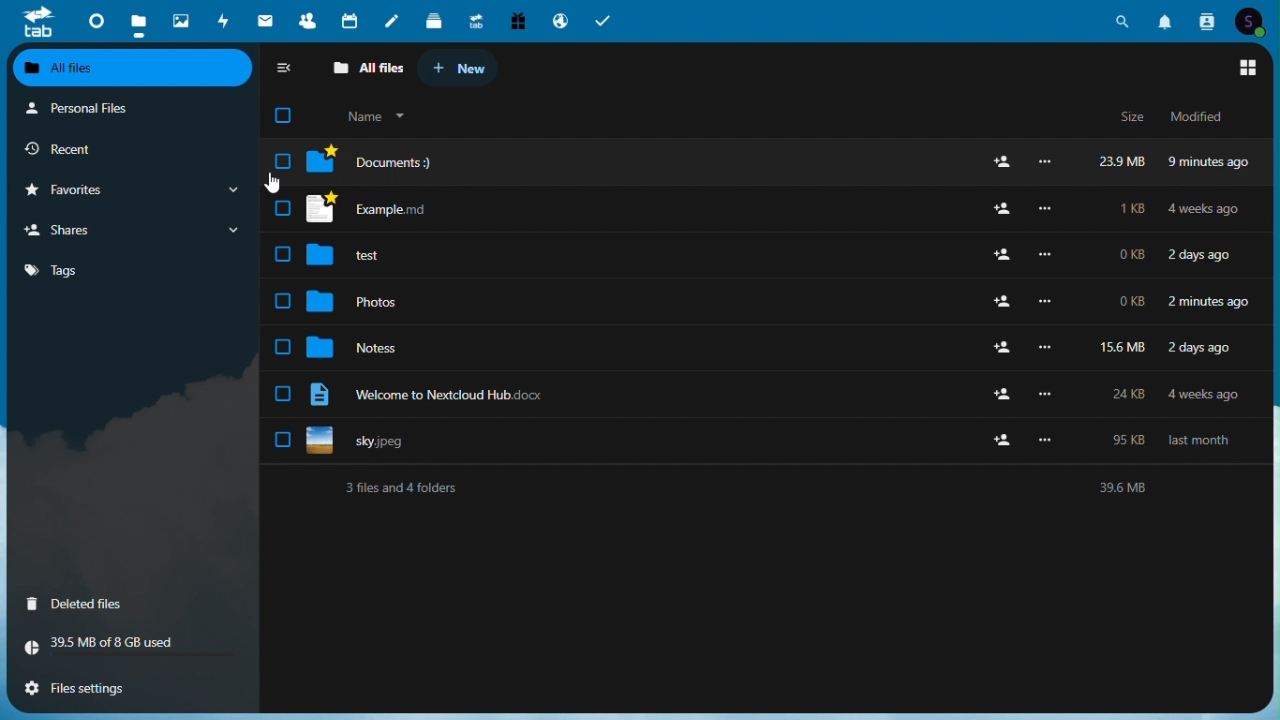  Describe the element at coordinates (95, 19) in the screenshot. I see `dashboard` at that location.